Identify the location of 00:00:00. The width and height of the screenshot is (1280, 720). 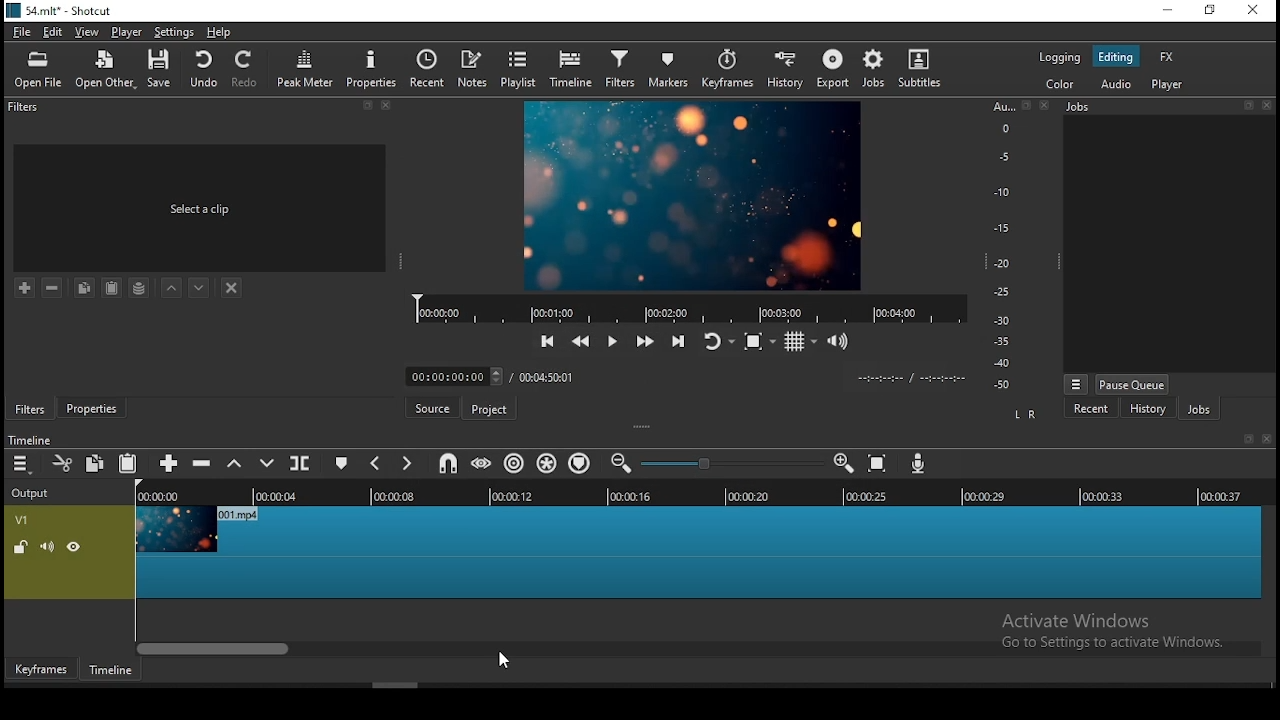
(155, 496).